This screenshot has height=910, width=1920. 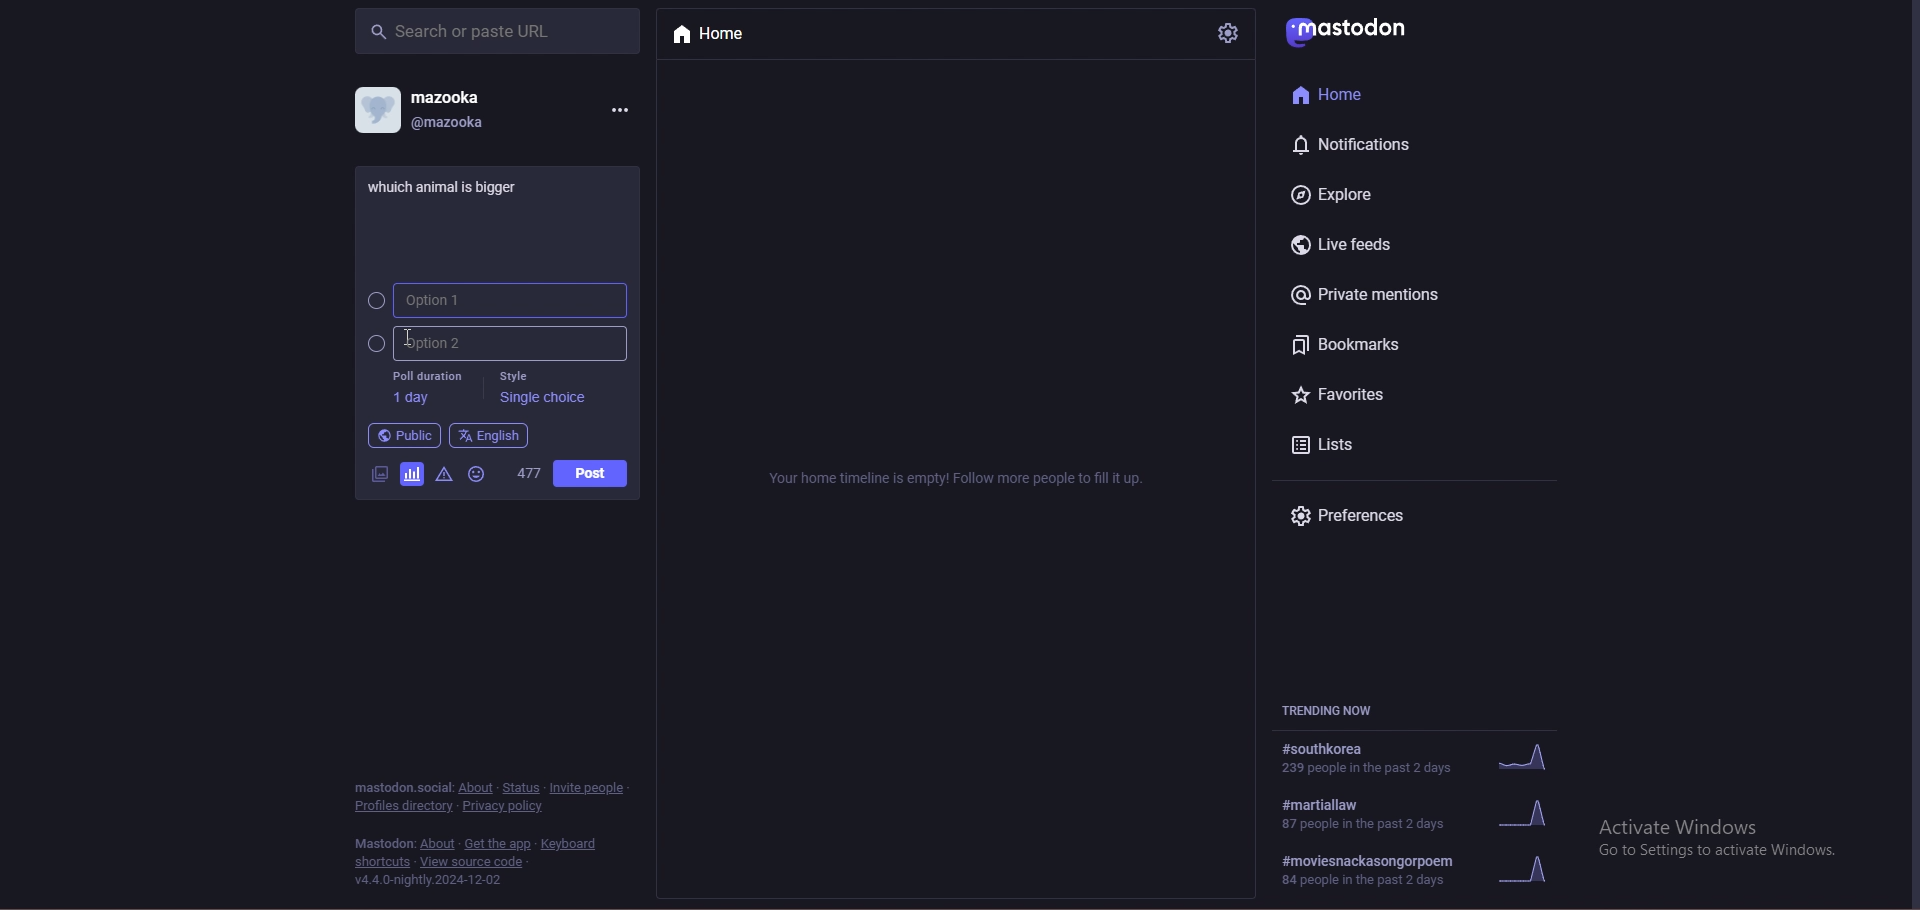 What do you see at coordinates (1226, 33) in the screenshot?
I see `settings` at bounding box center [1226, 33].